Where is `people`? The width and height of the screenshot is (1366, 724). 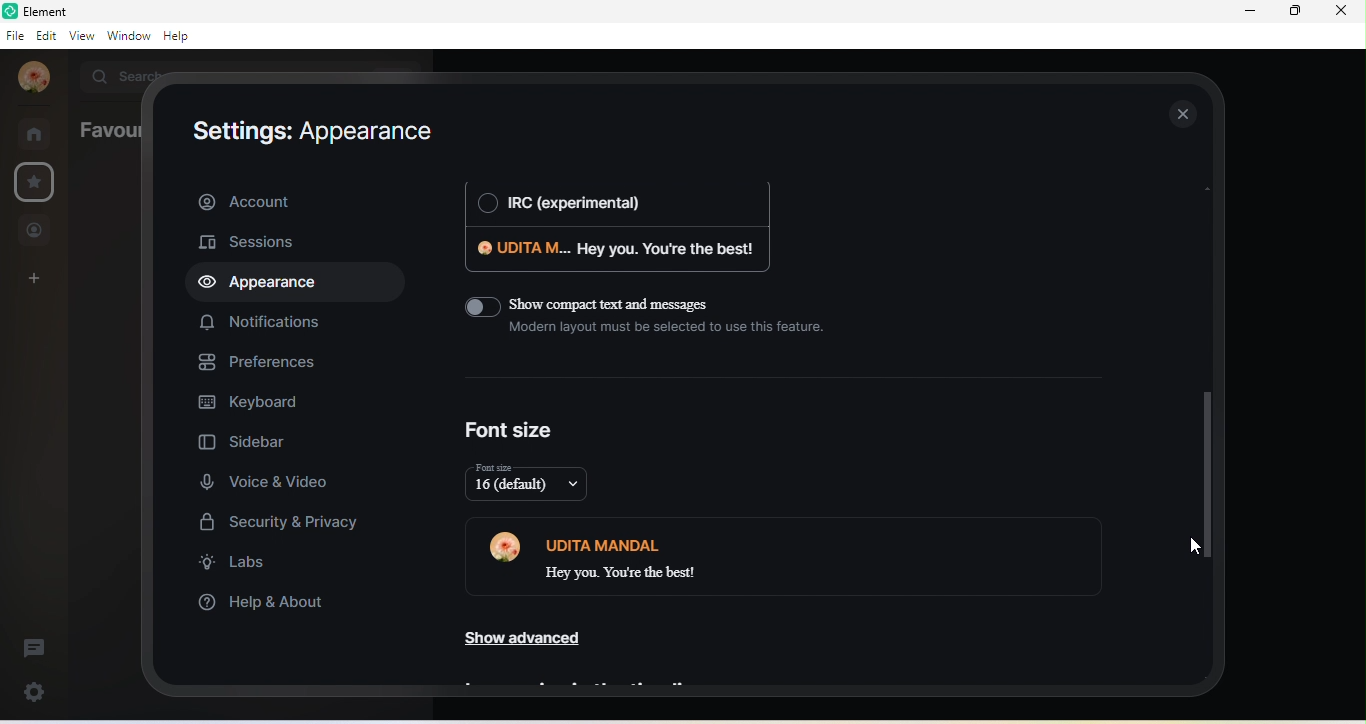
people is located at coordinates (35, 230).